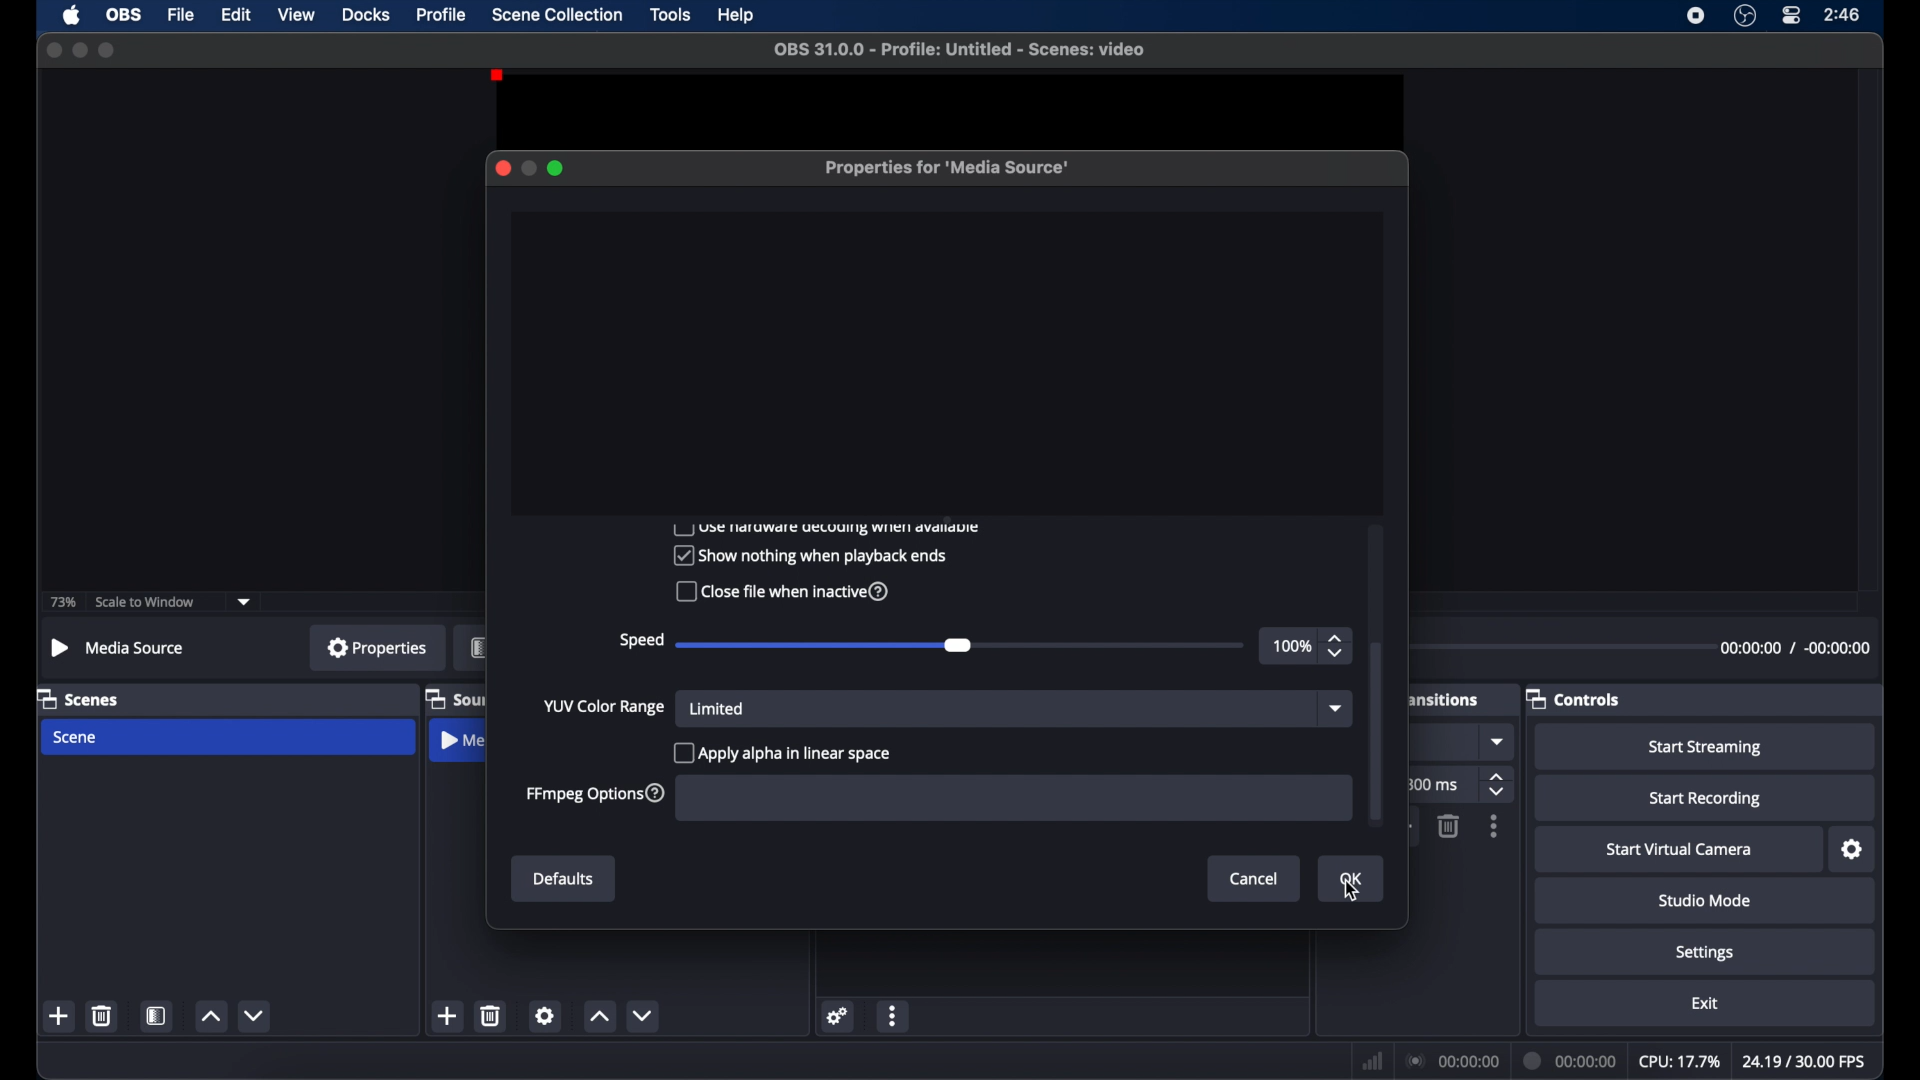  Describe the element at coordinates (600, 1018) in the screenshot. I see `increment` at that location.